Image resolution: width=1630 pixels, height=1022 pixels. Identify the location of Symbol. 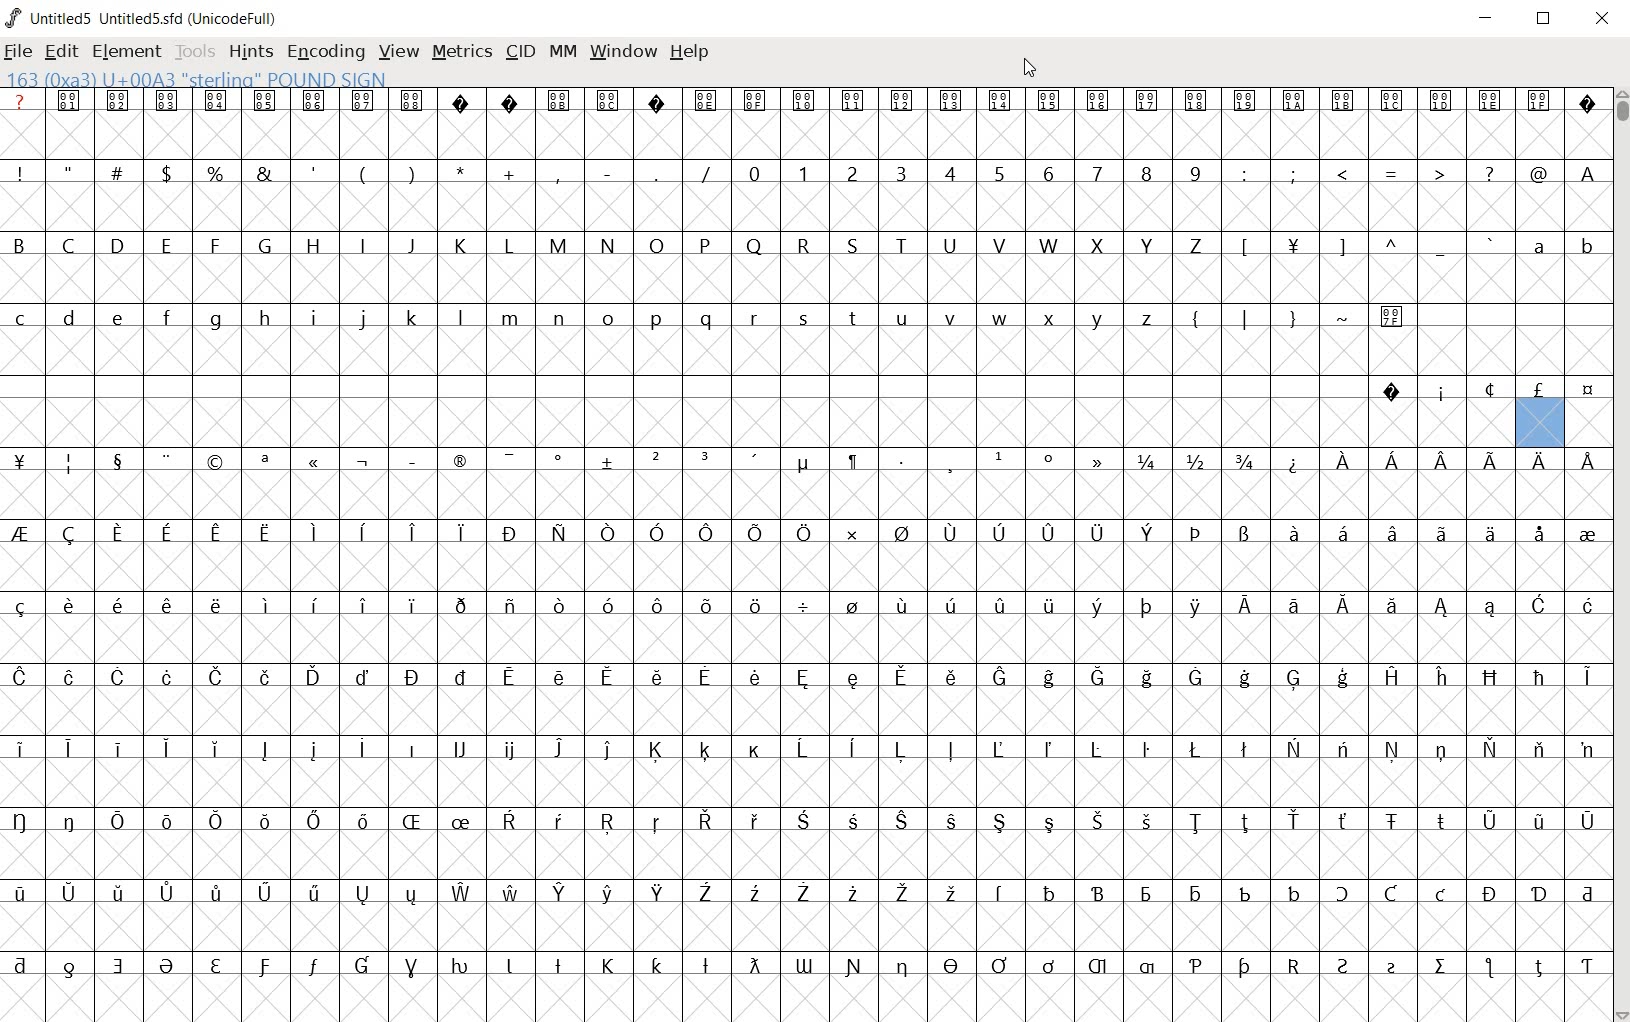
(1491, 748).